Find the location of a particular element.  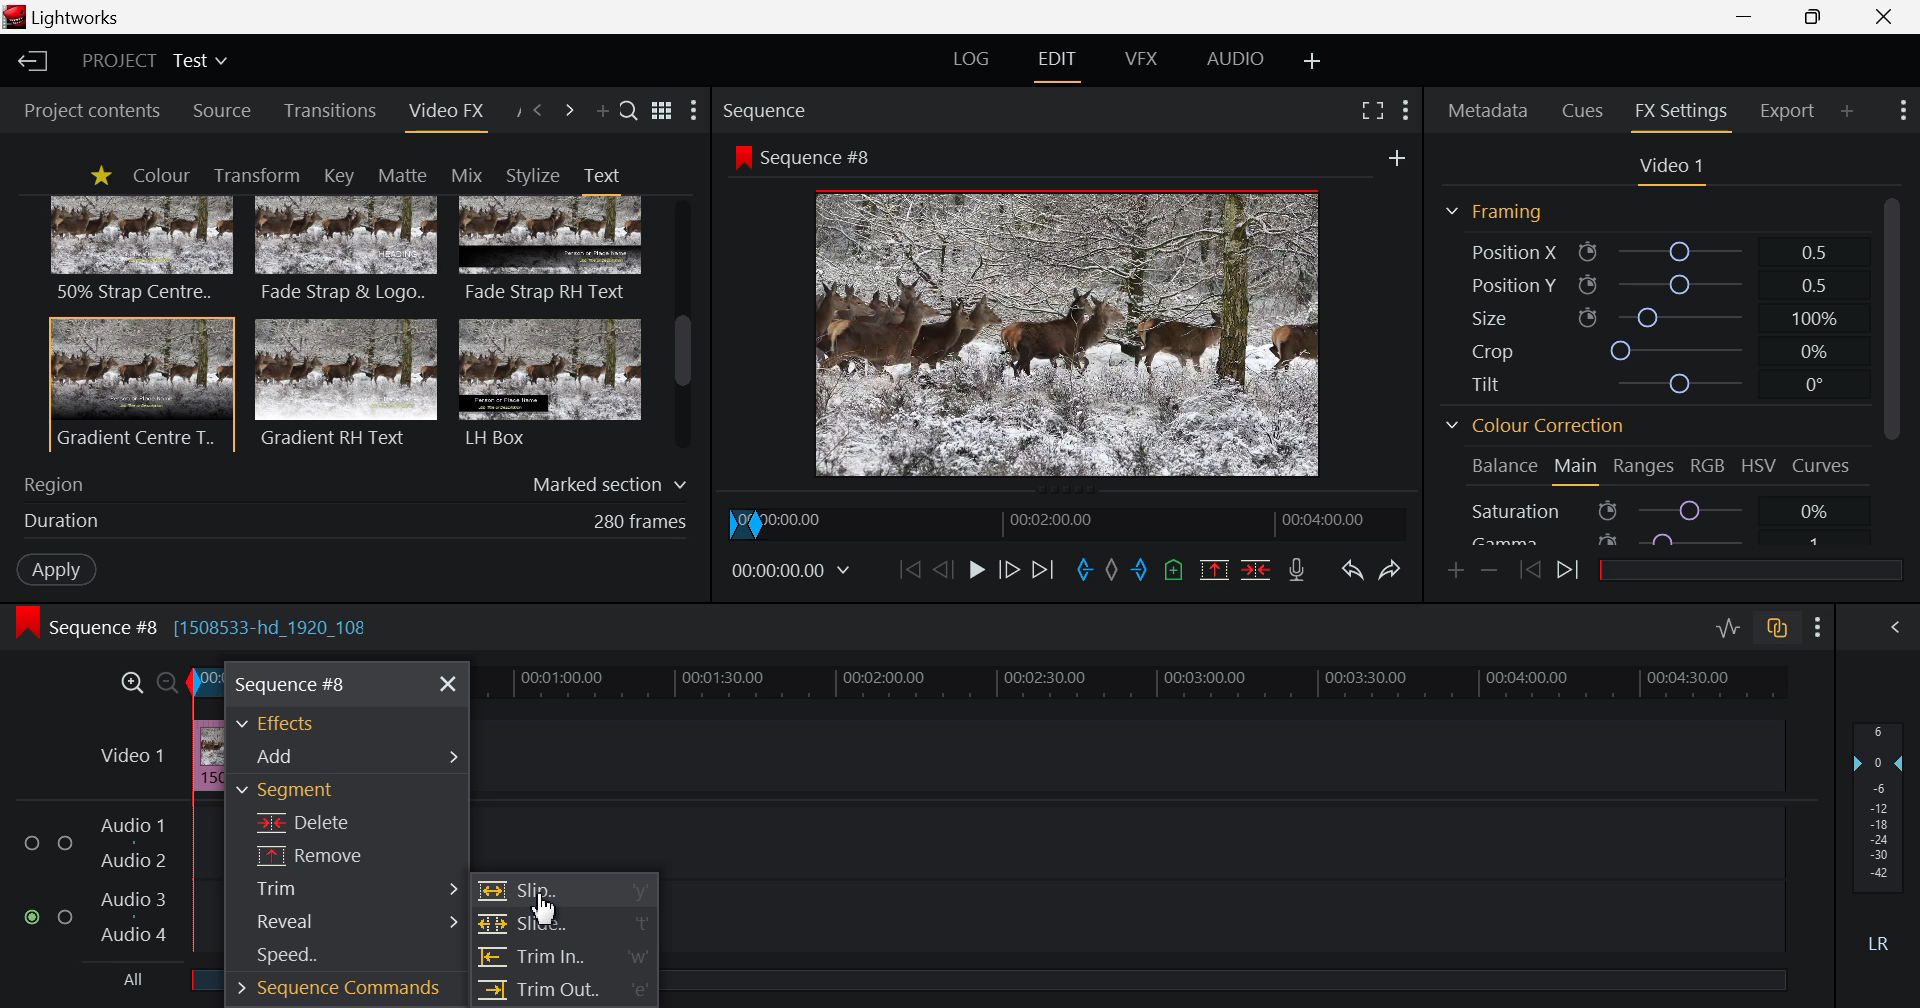

Favorites is located at coordinates (100, 175).